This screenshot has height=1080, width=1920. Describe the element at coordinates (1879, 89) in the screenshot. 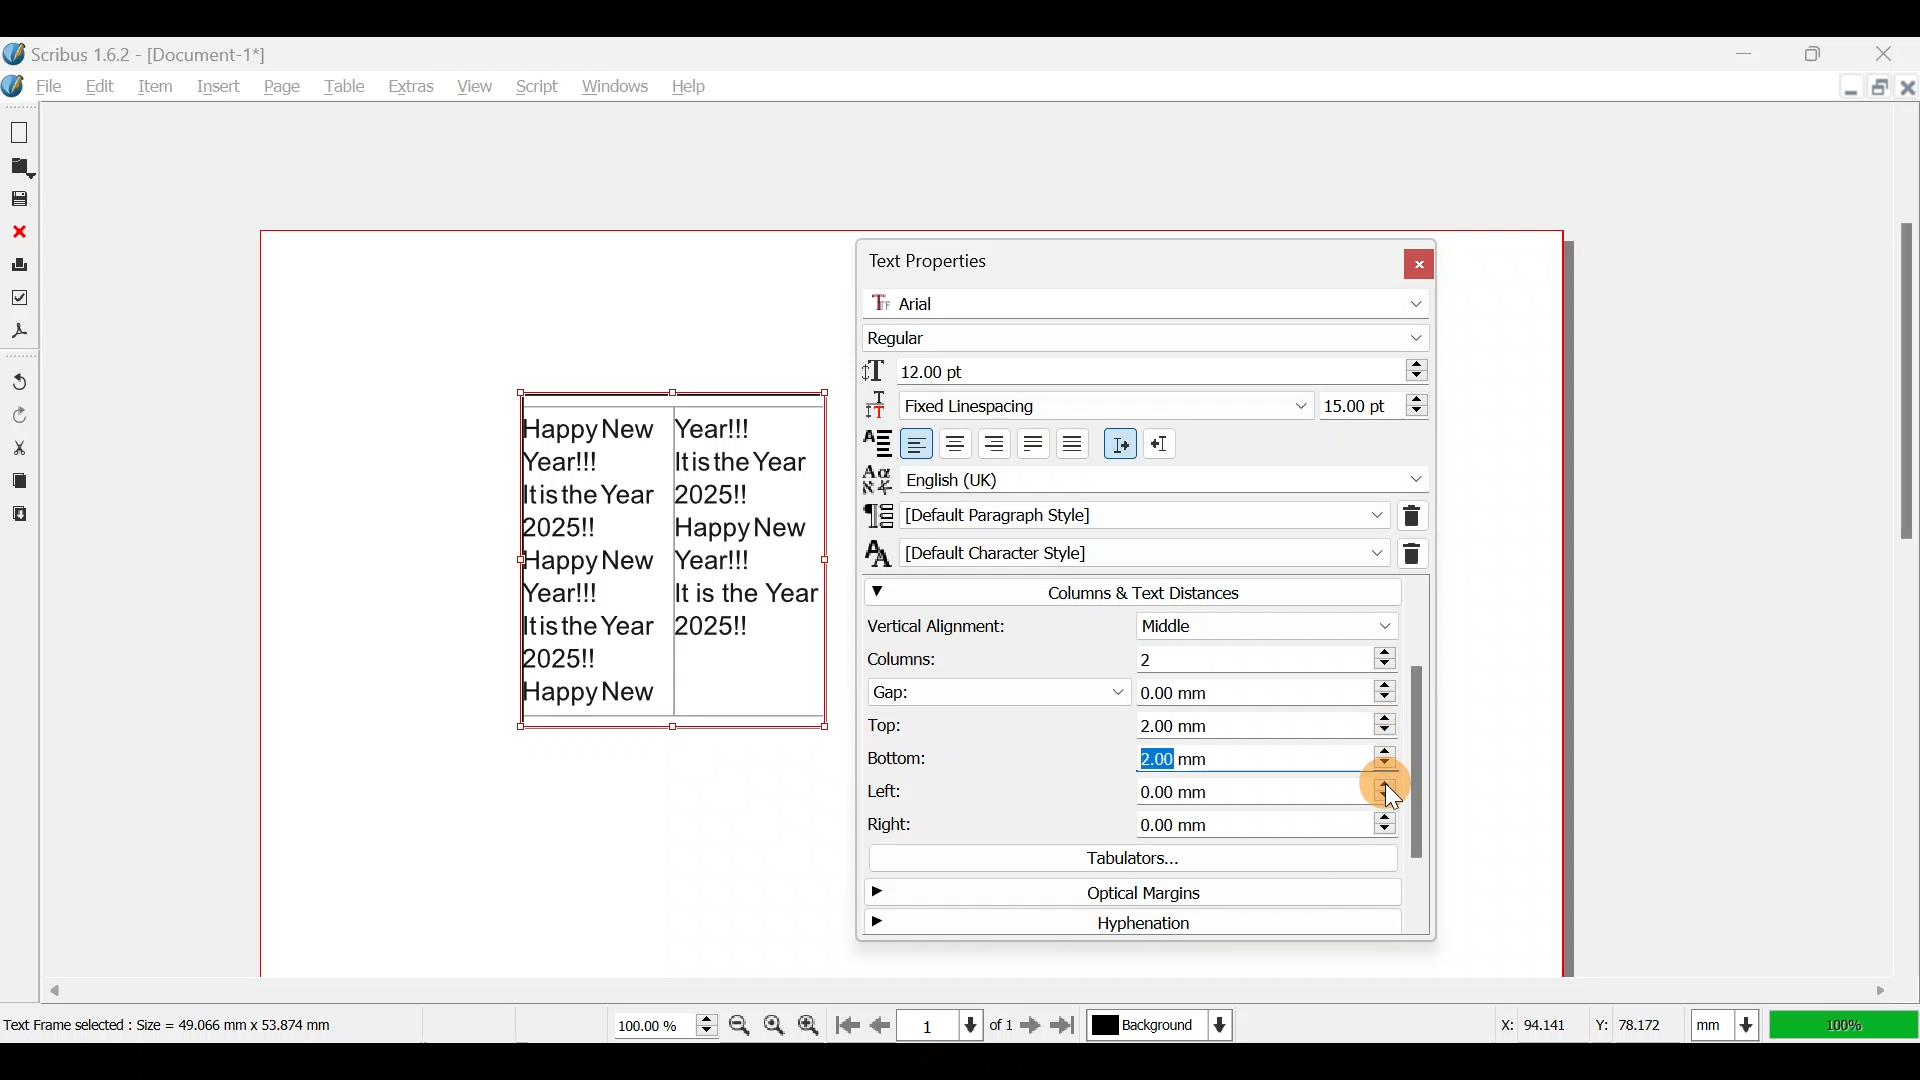

I see `Maximize` at that location.